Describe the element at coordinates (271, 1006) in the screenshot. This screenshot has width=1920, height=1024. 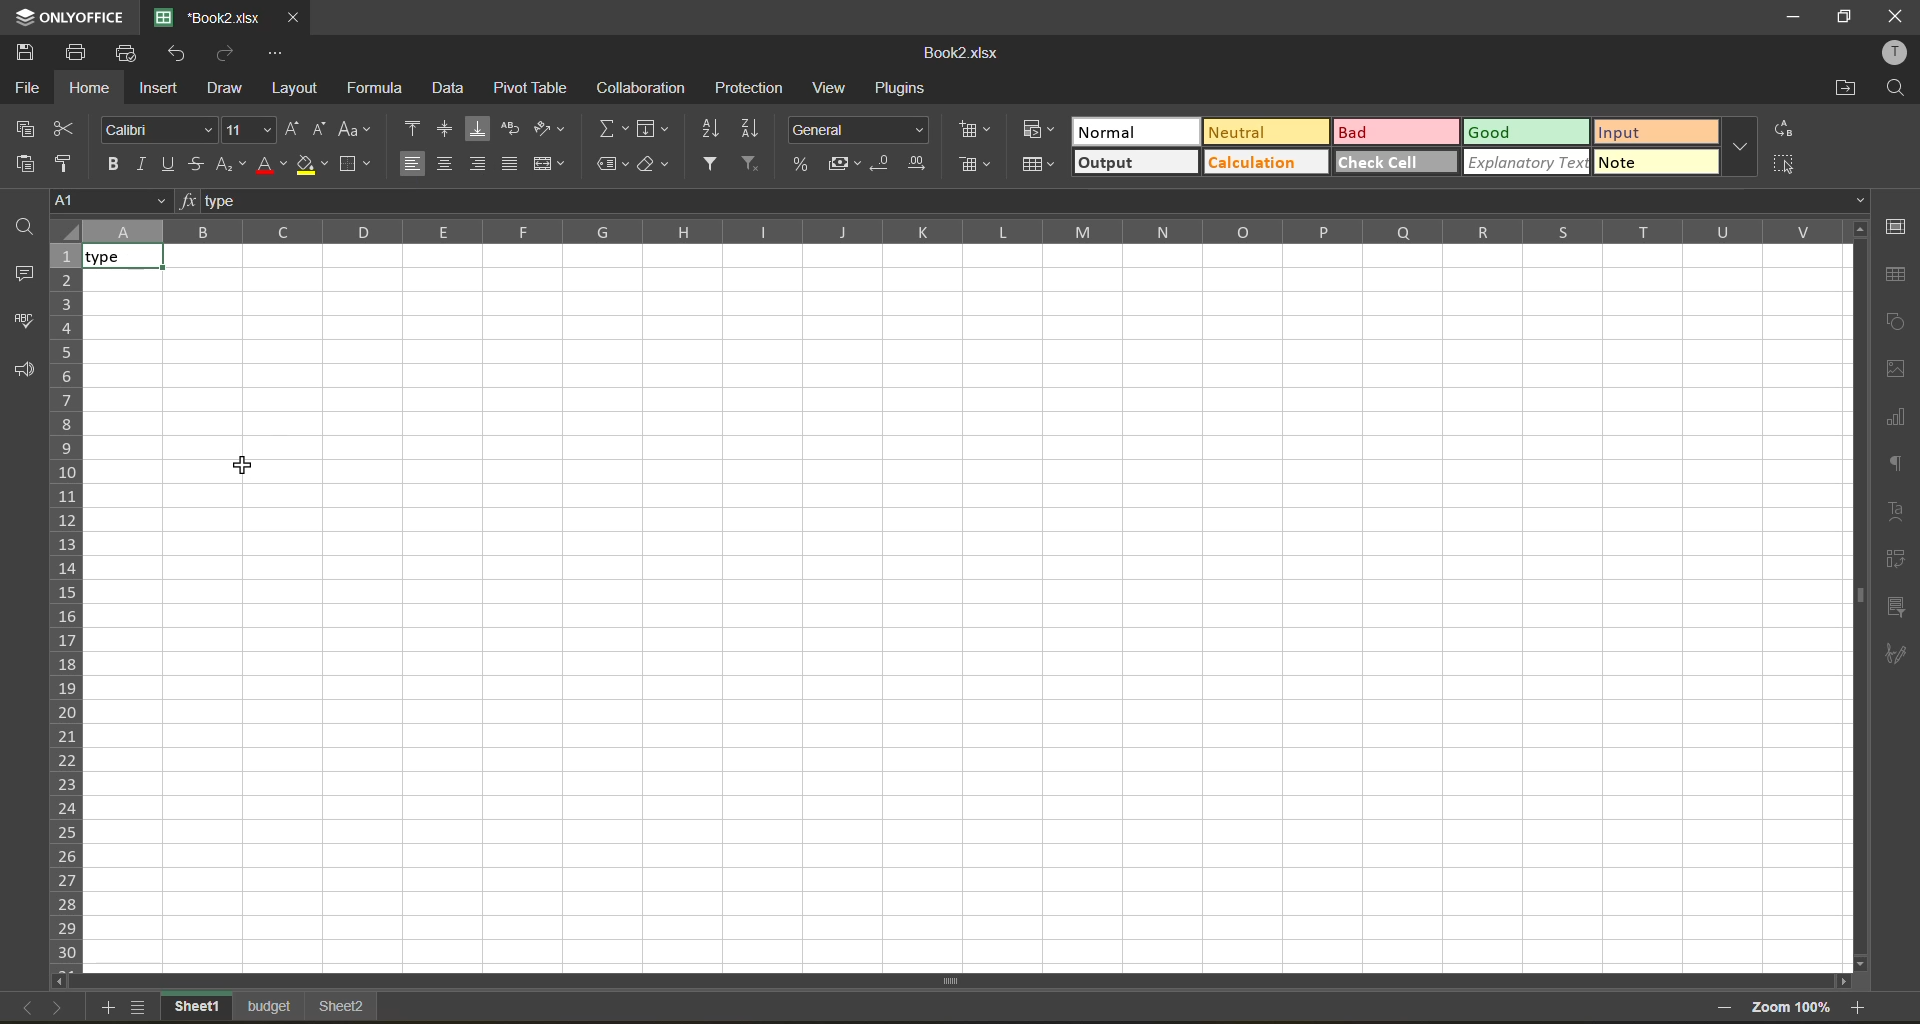
I see `sheet names` at that location.